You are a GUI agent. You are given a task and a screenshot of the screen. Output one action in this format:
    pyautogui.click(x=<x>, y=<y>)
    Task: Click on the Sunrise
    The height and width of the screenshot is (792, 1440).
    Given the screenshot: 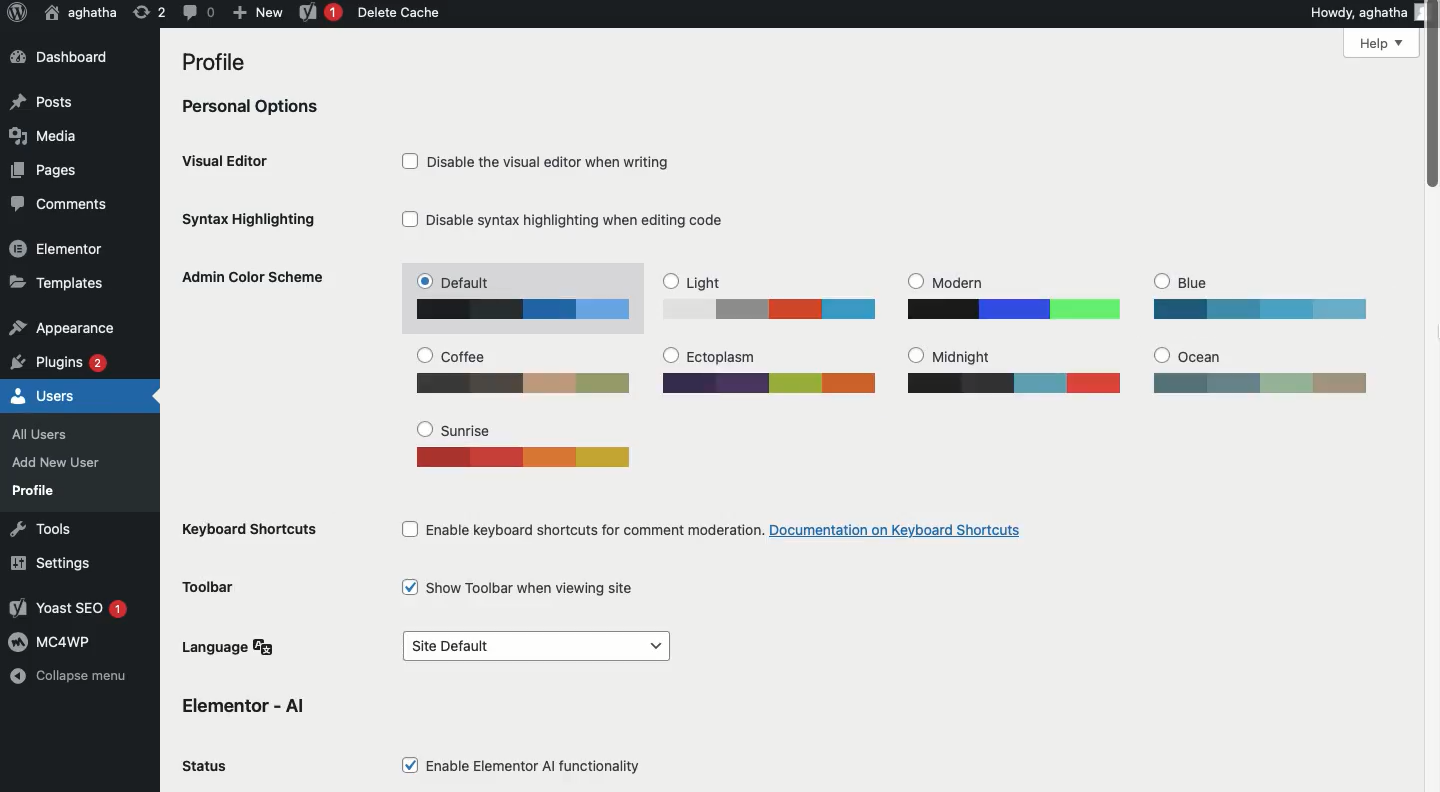 What is the action you would take?
    pyautogui.click(x=527, y=446)
    